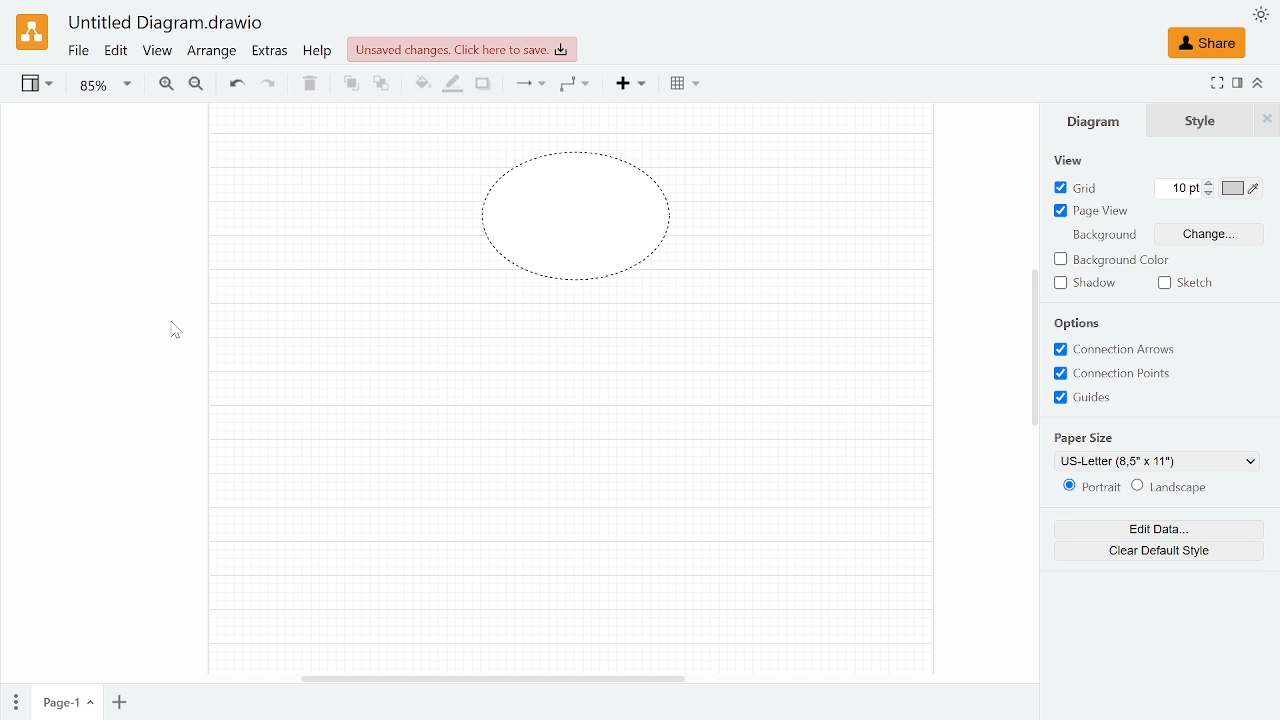 Image resolution: width=1280 pixels, height=720 pixels. I want to click on scroll bar, so click(1032, 349).